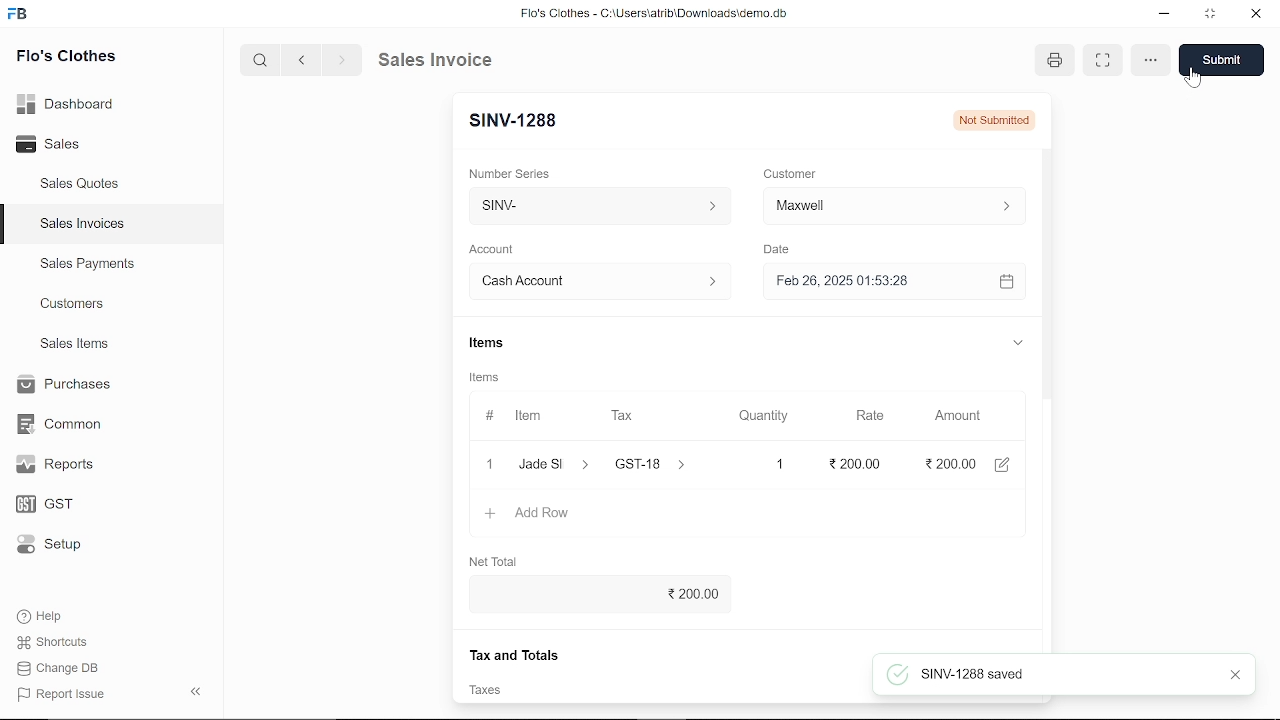 Image resolution: width=1280 pixels, height=720 pixels. I want to click on hide, so click(197, 689).